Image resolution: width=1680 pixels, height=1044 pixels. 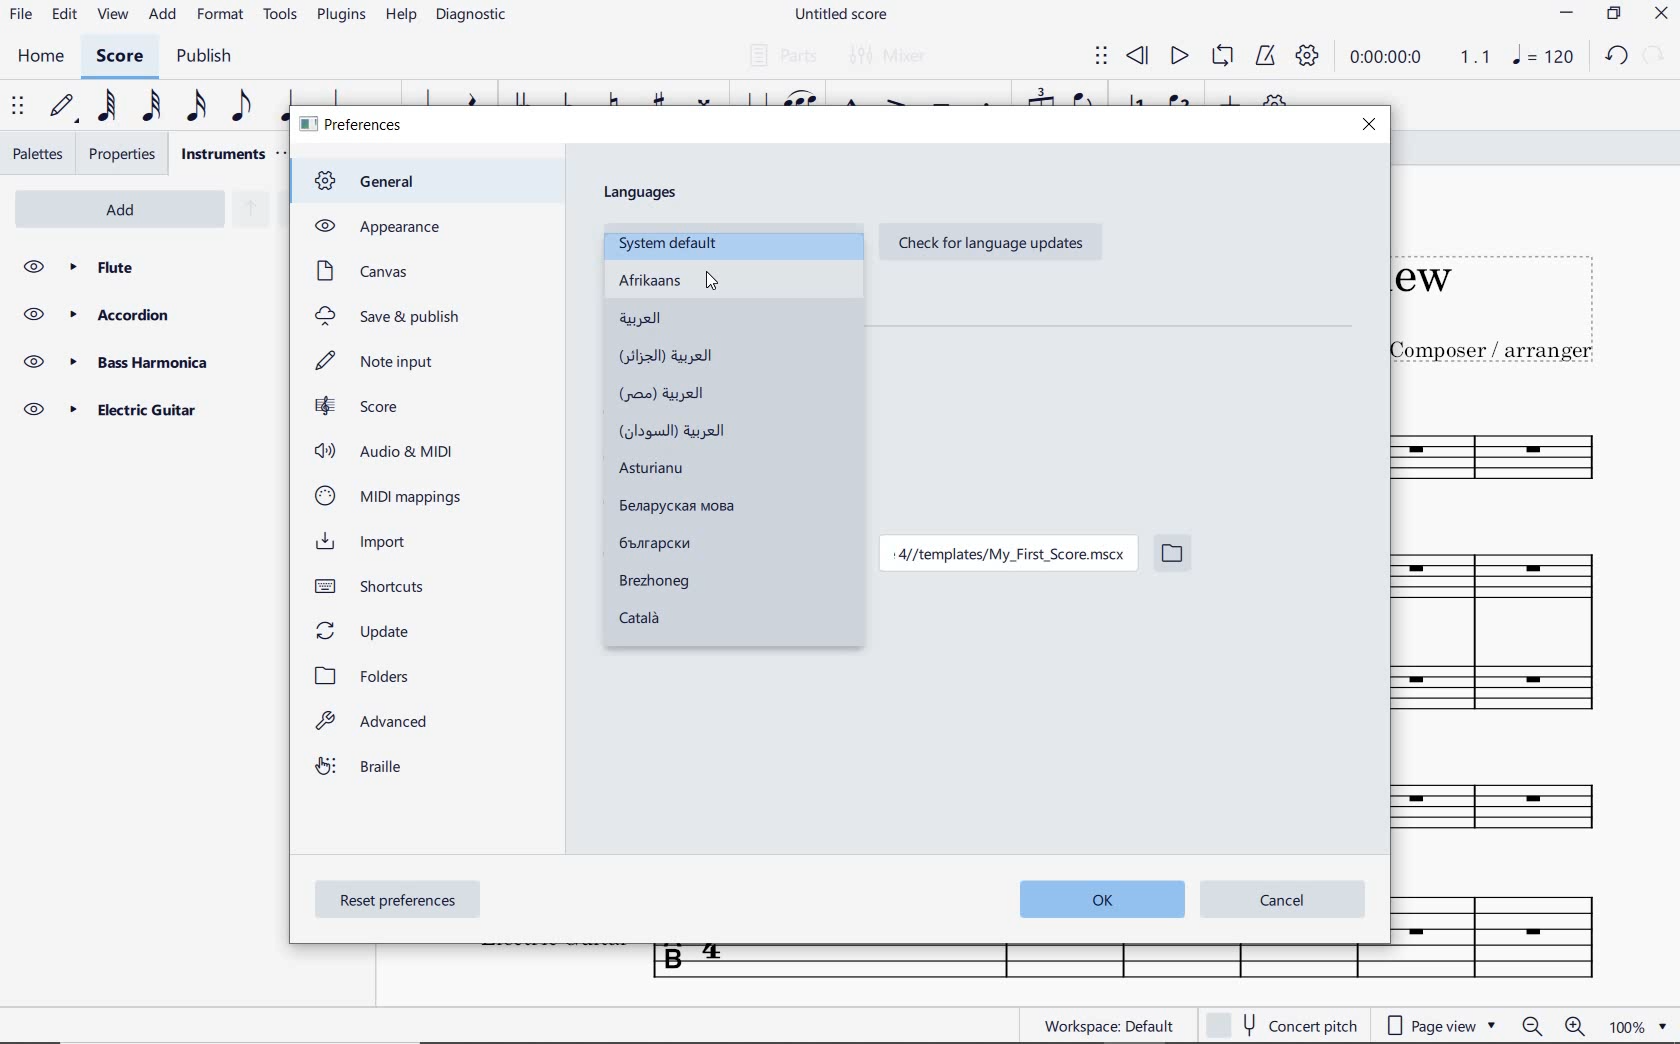 I want to click on electric guitar, so click(x=140, y=409).